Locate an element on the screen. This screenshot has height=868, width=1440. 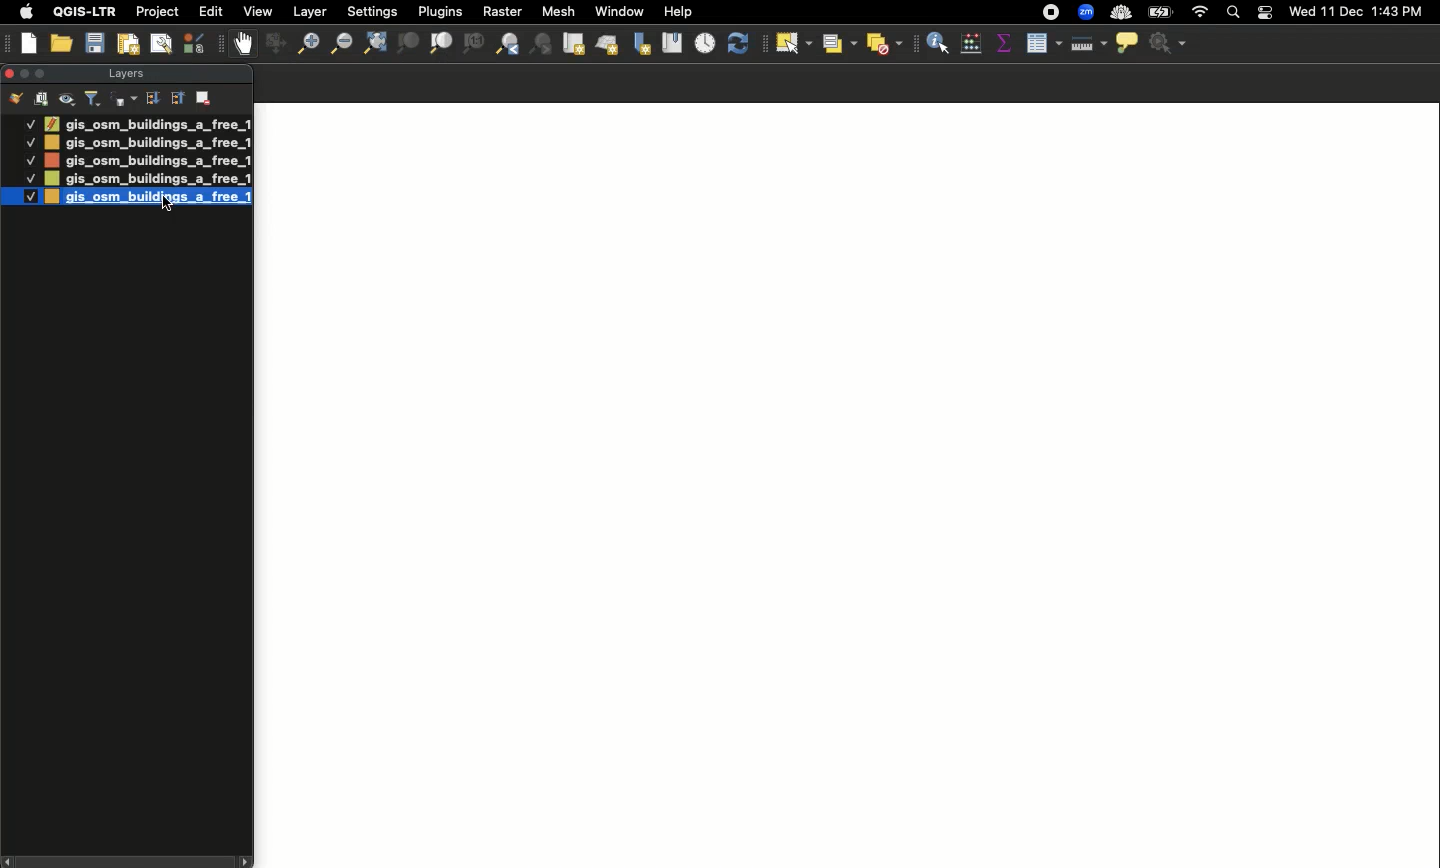
Zoom out is located at coordinates (303, 46).